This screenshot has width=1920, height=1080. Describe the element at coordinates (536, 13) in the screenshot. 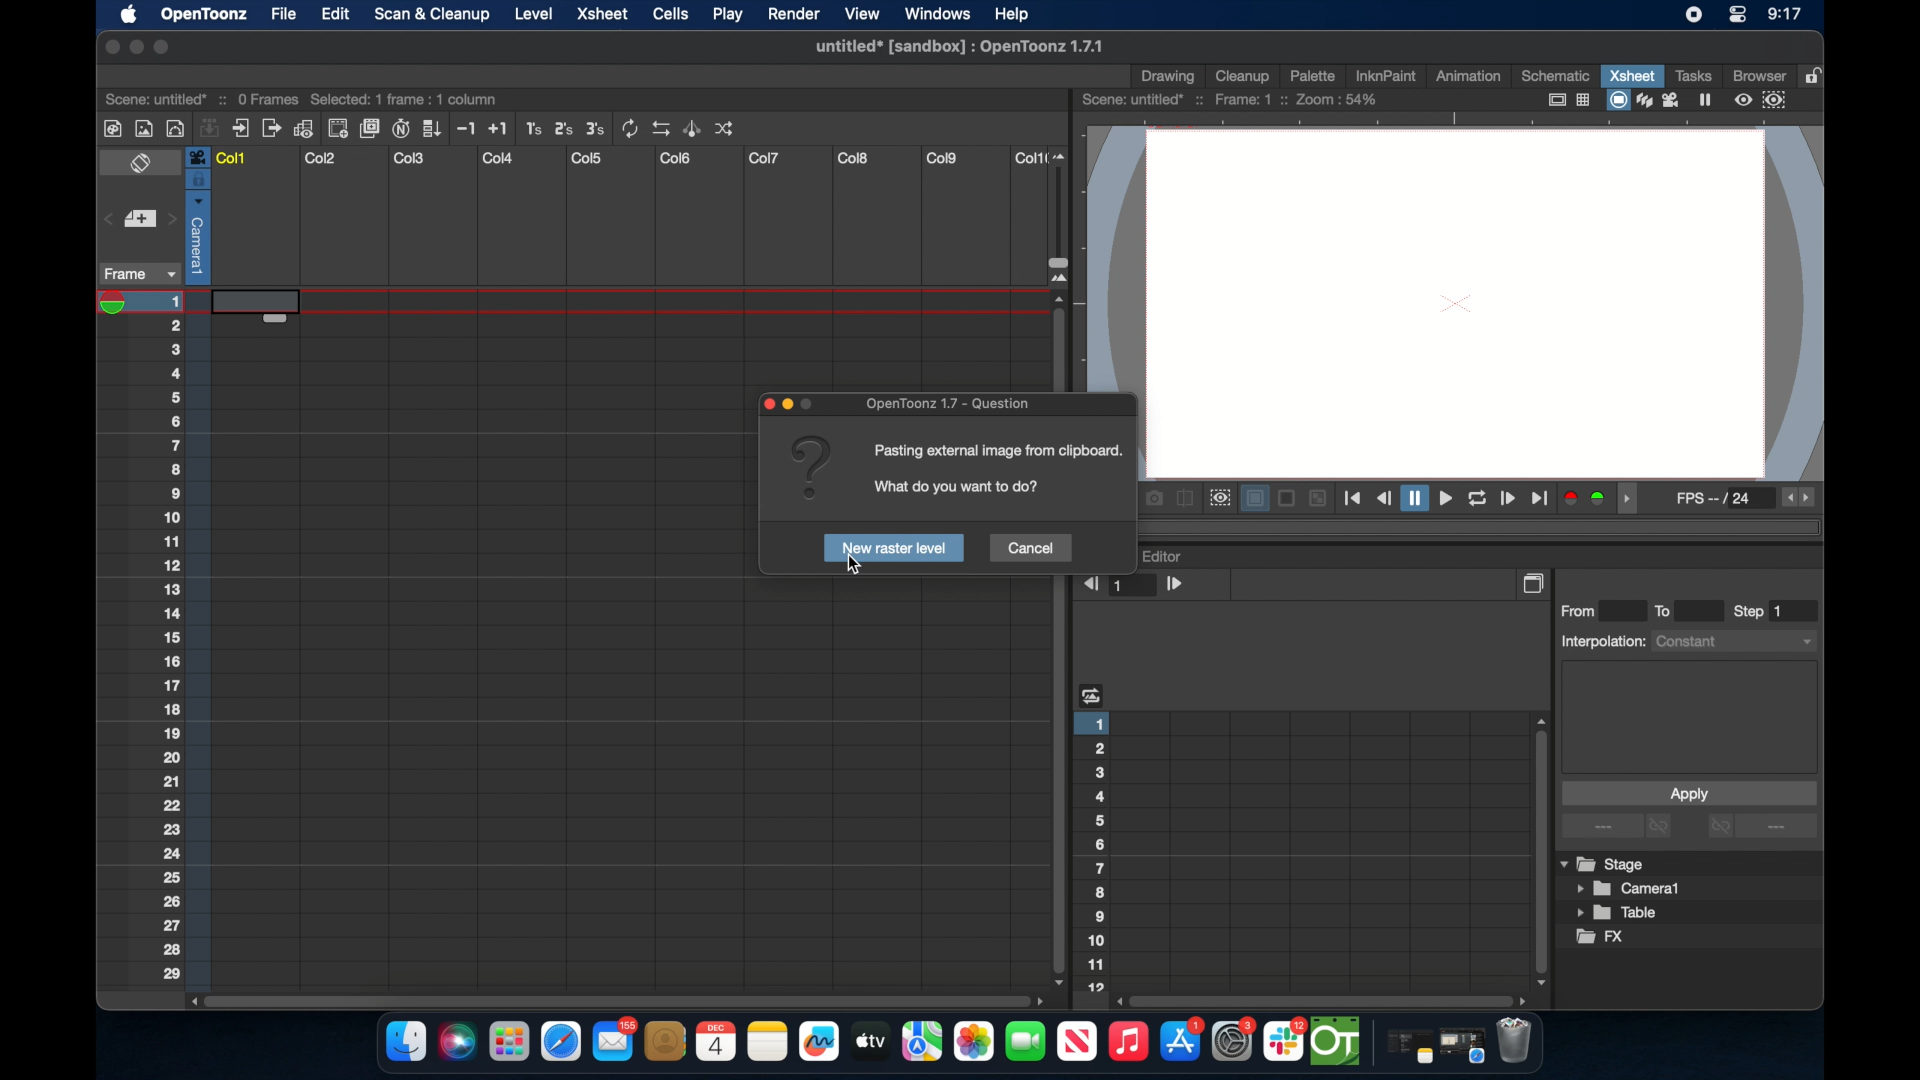

I see `level` at that location.